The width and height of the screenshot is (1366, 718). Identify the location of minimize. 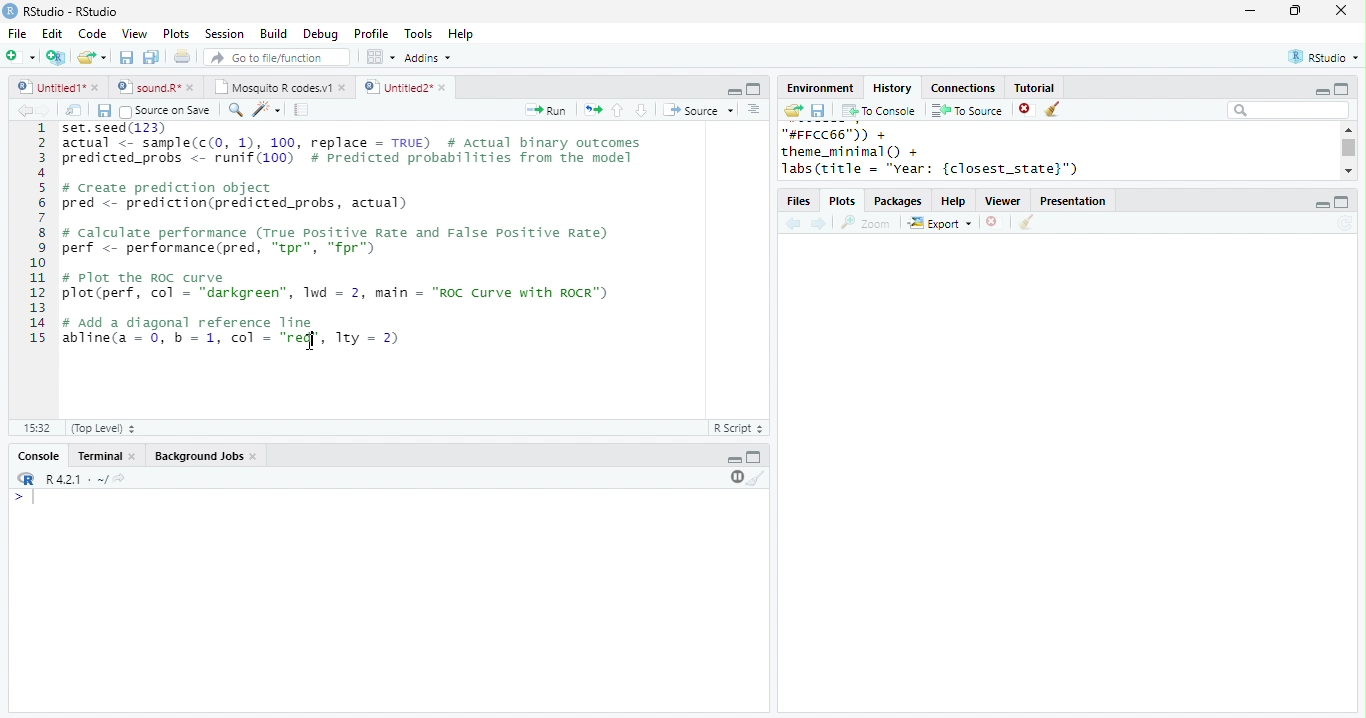
(1321, 205).